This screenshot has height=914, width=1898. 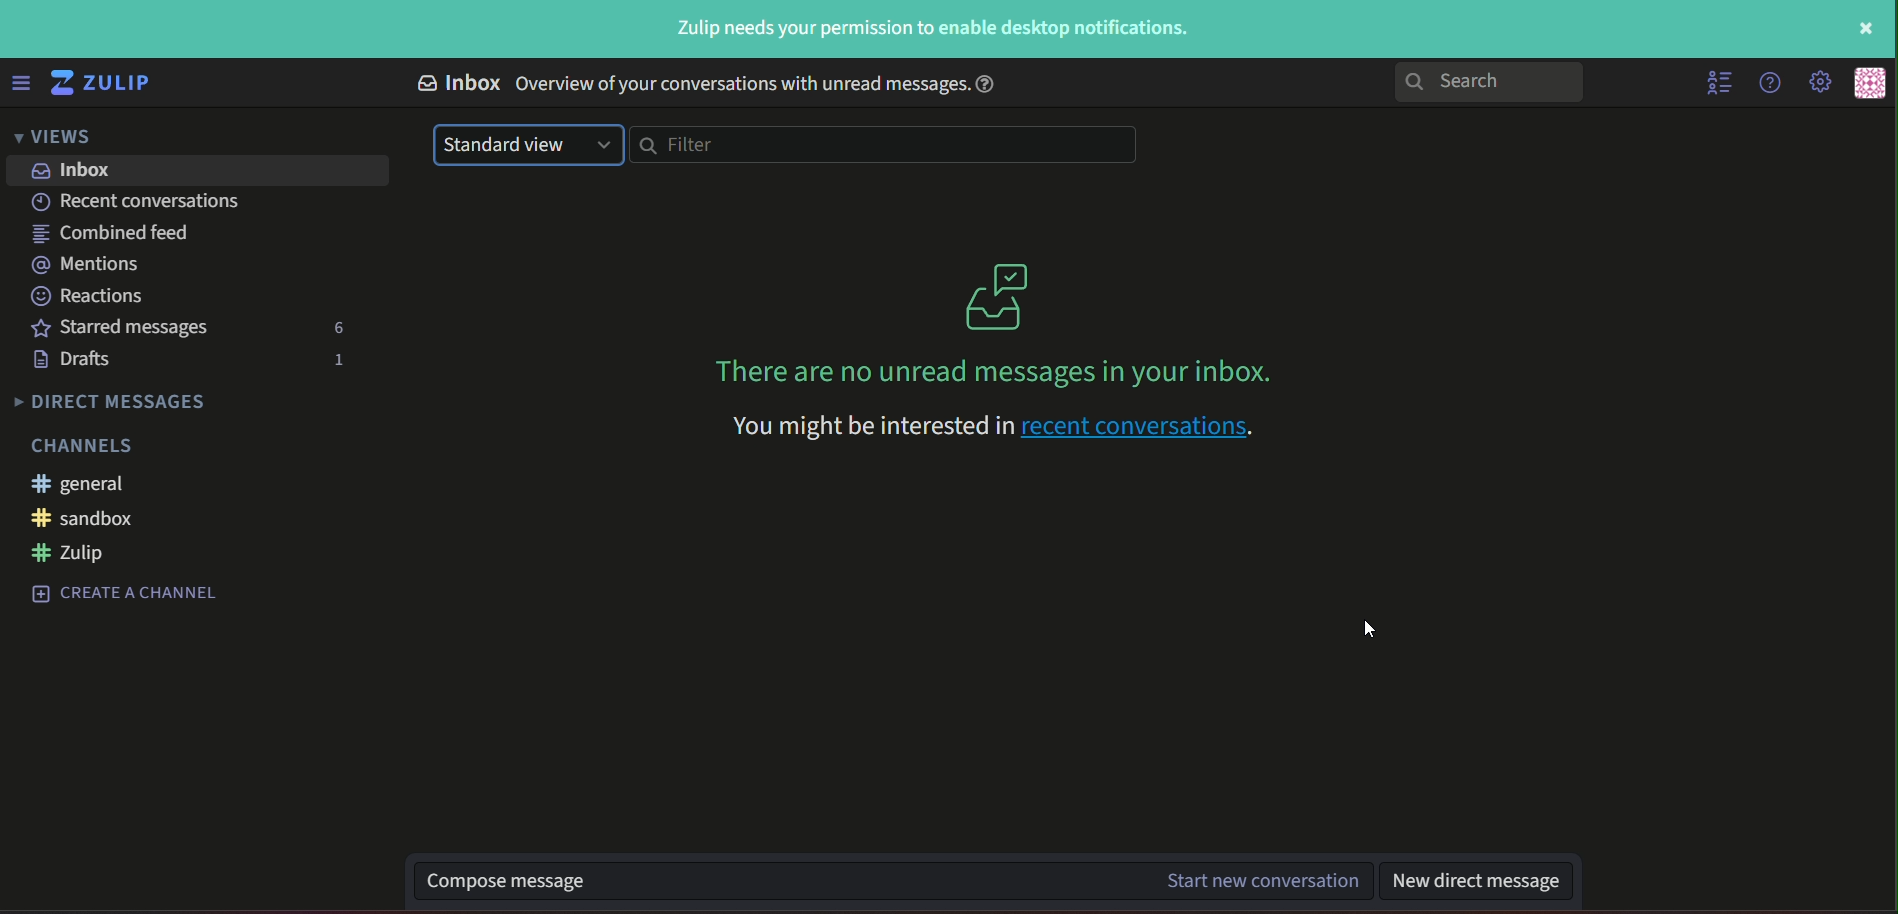 I want to click on inbox, so click(x=85, y=172).